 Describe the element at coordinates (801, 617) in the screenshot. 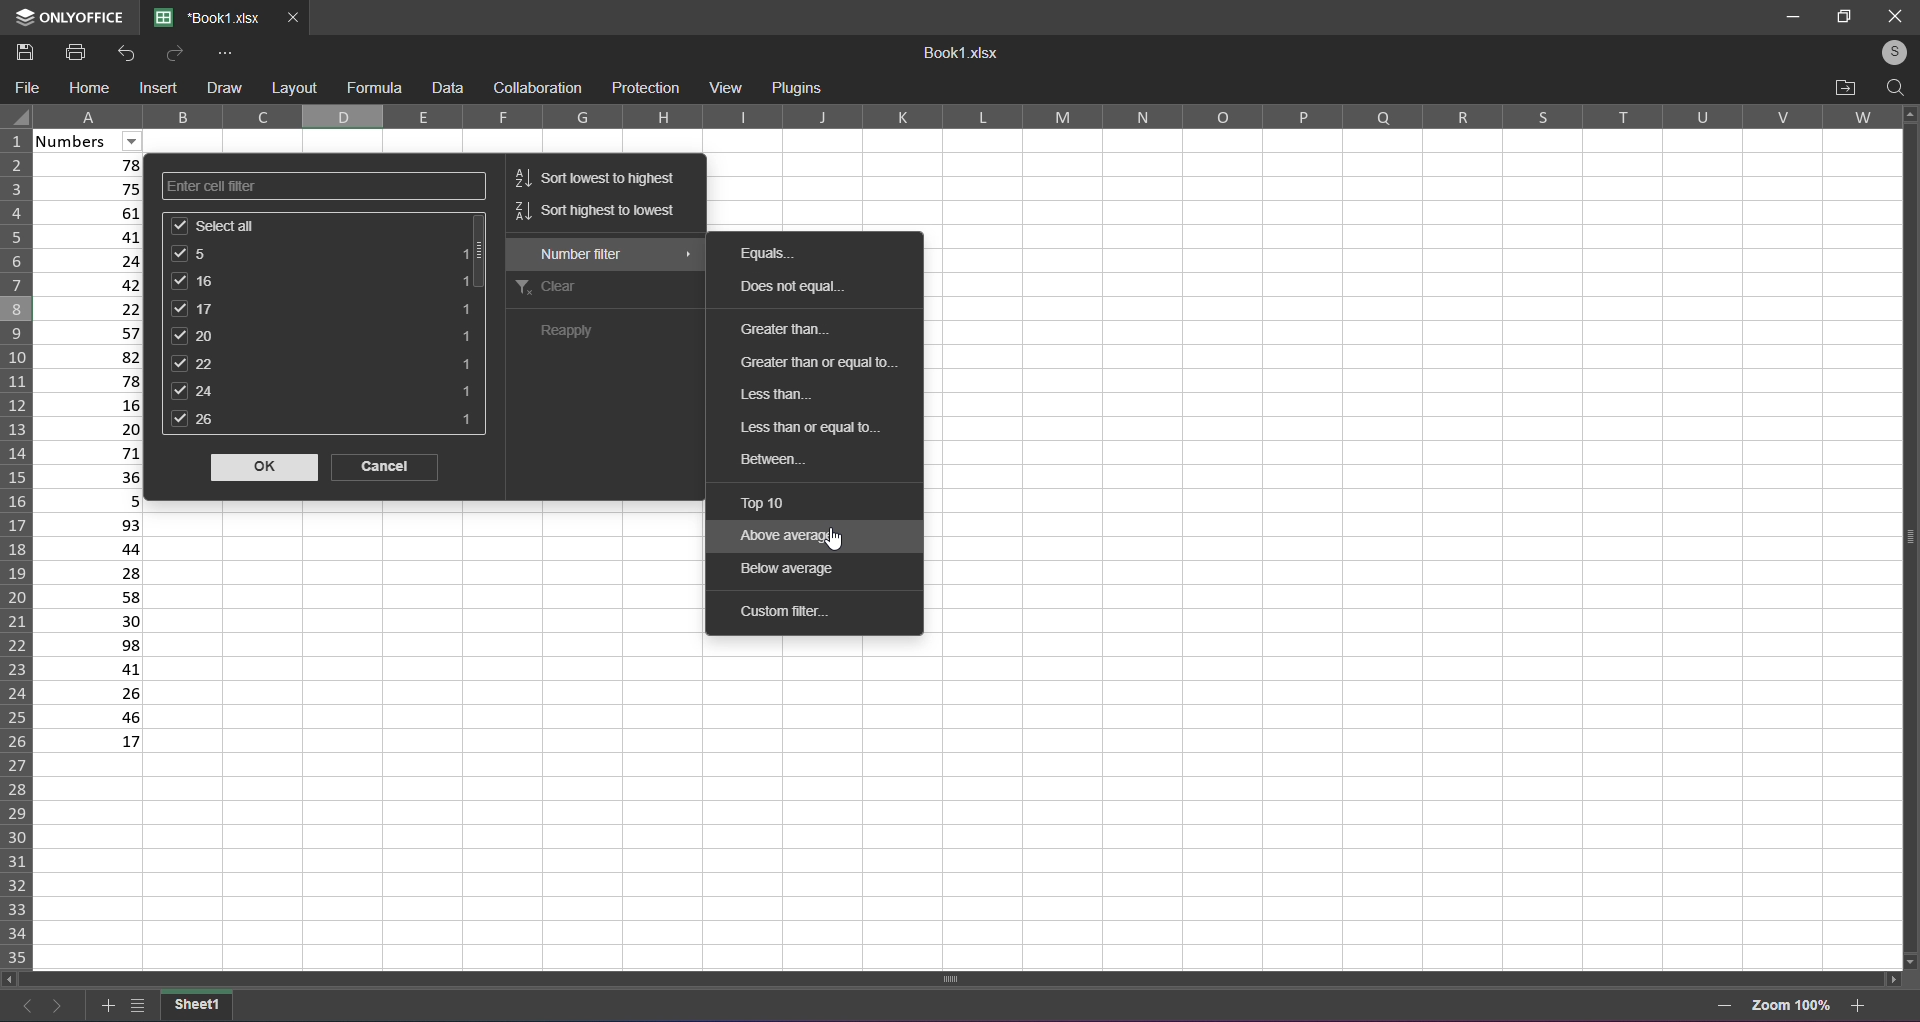

I see `Custom Filters` at that location.